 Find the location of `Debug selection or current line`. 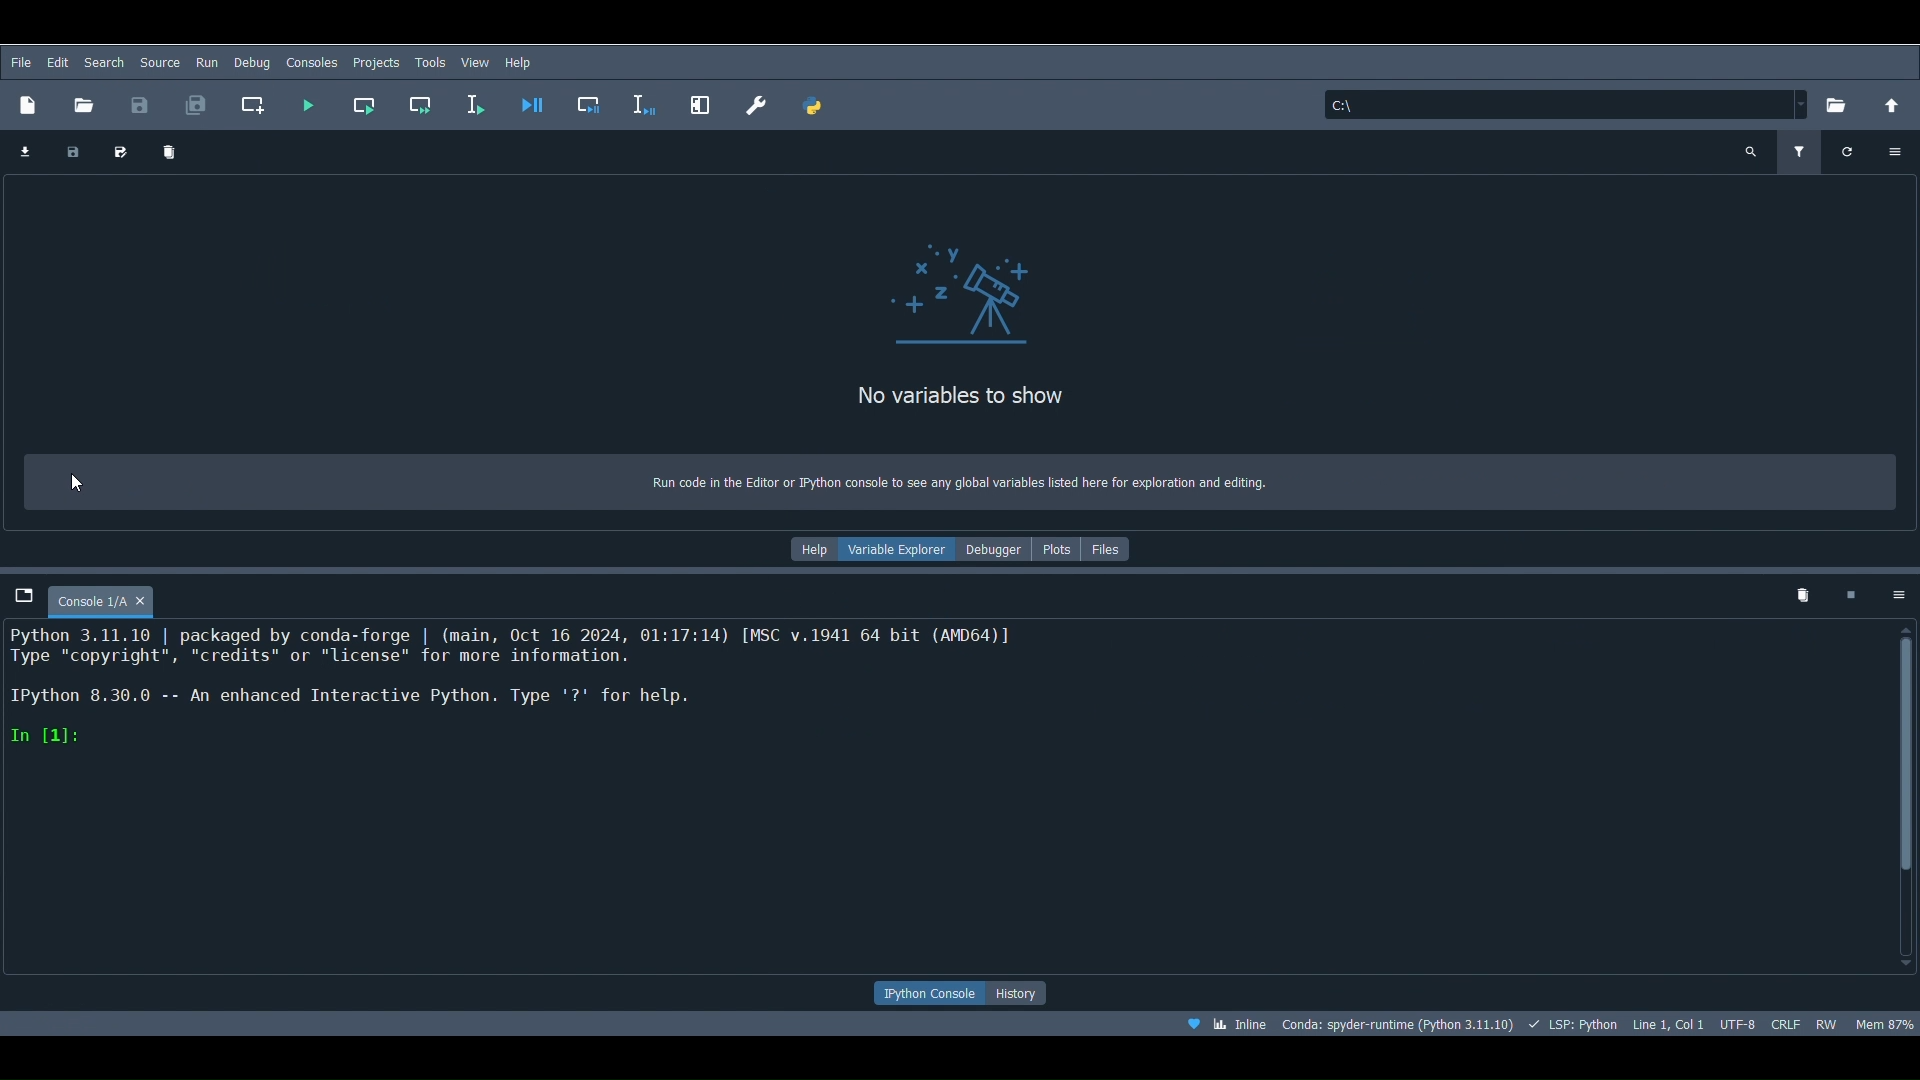

Debug selection or current line is located at coordinates (647, 101).